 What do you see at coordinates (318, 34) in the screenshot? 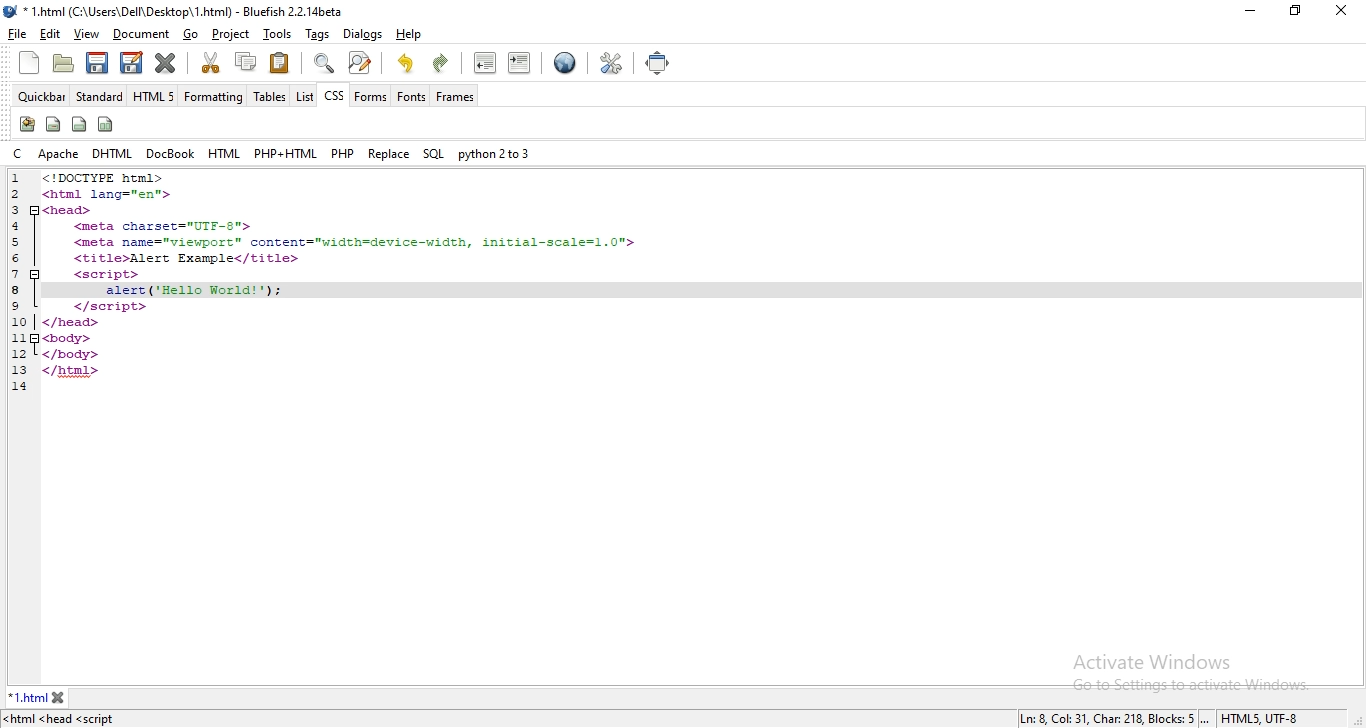
I see `tags` at bounding box center [318, 34].